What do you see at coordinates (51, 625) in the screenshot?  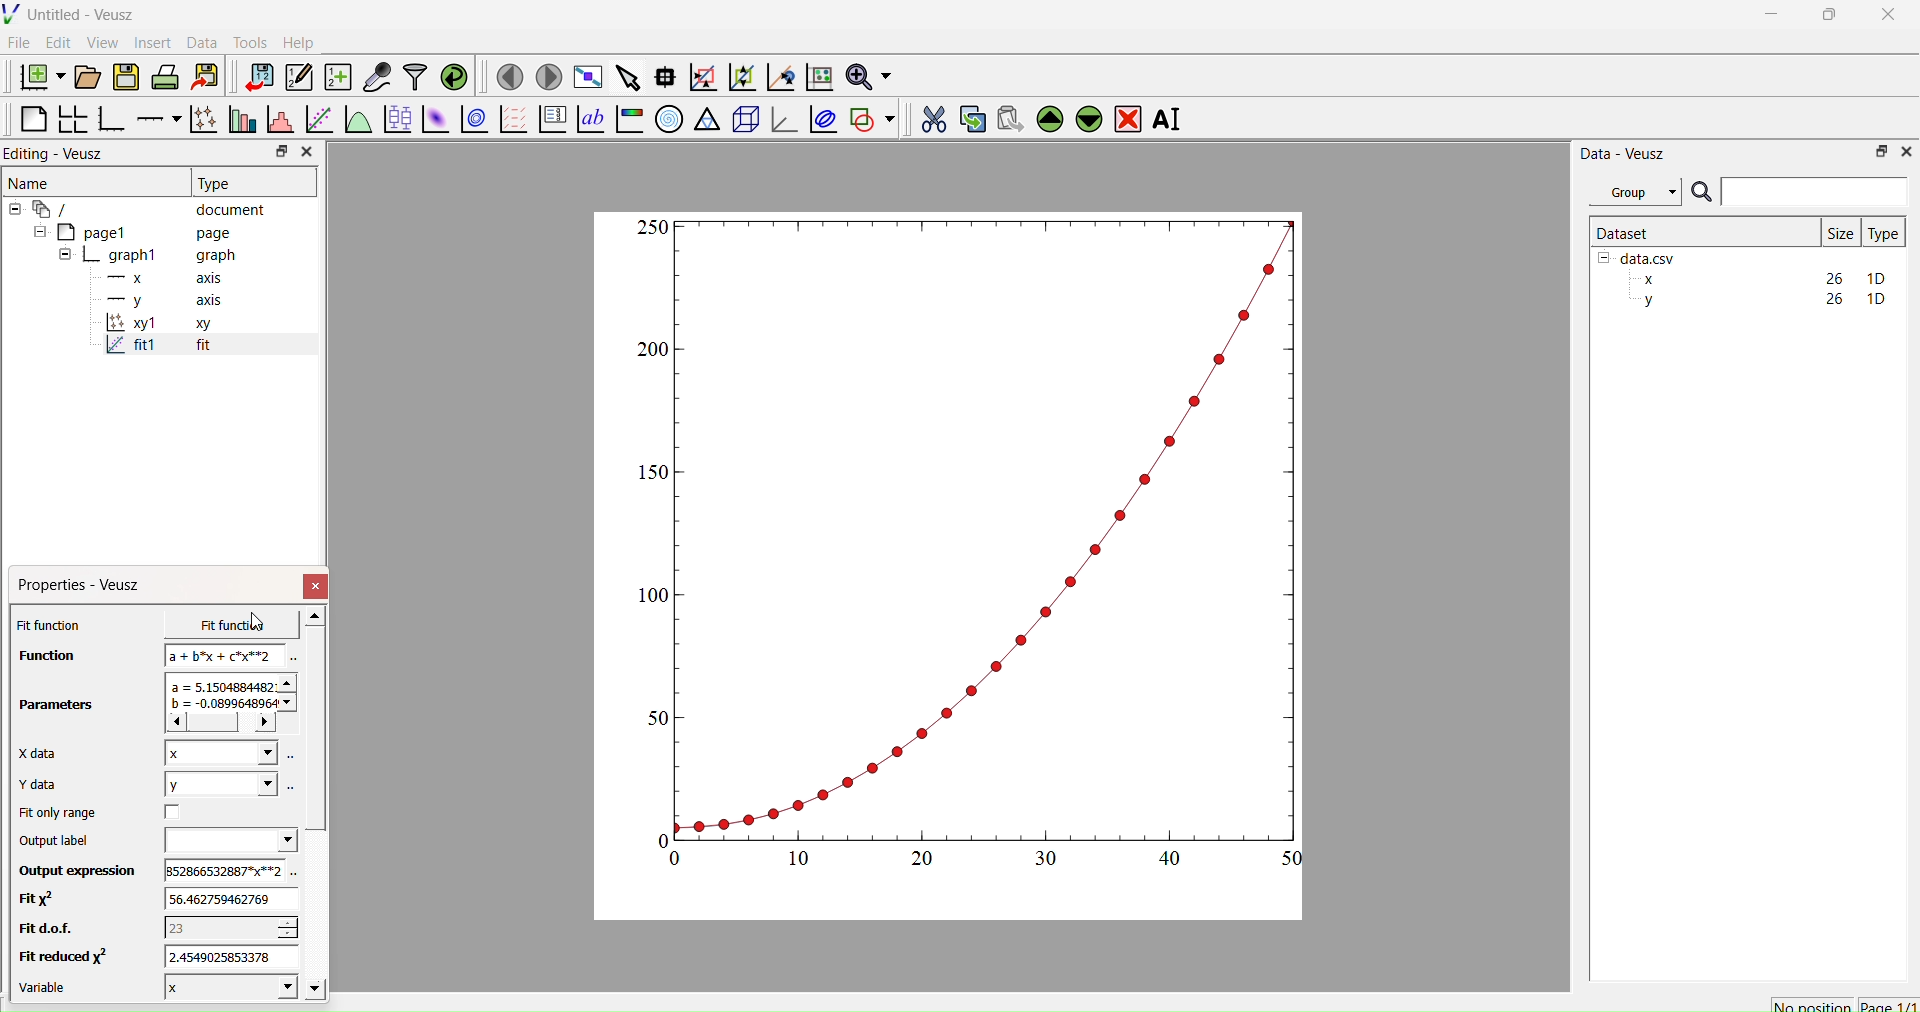 I see `Fit function` at bounding box center [51, 625].